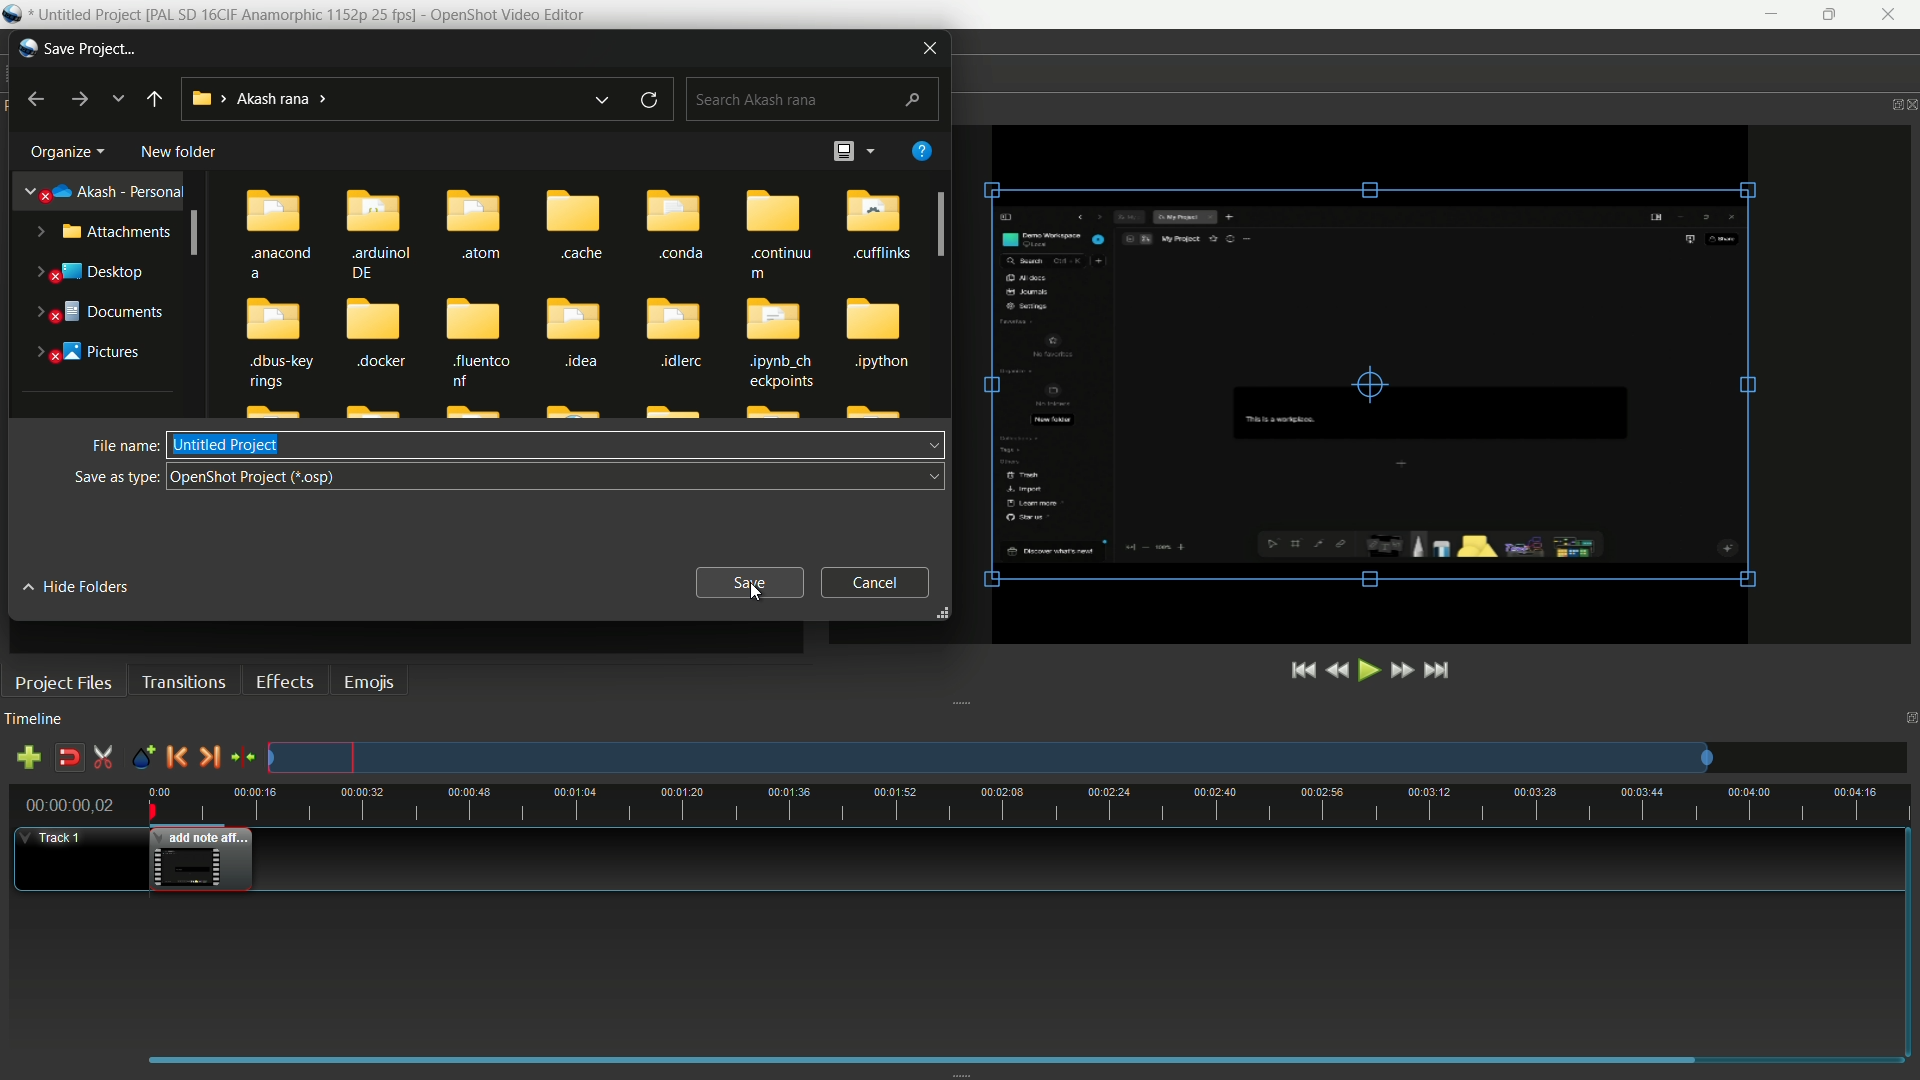  Describe the element at coordinates (989, 758) in the screenshot. I see `track preview` at that location.